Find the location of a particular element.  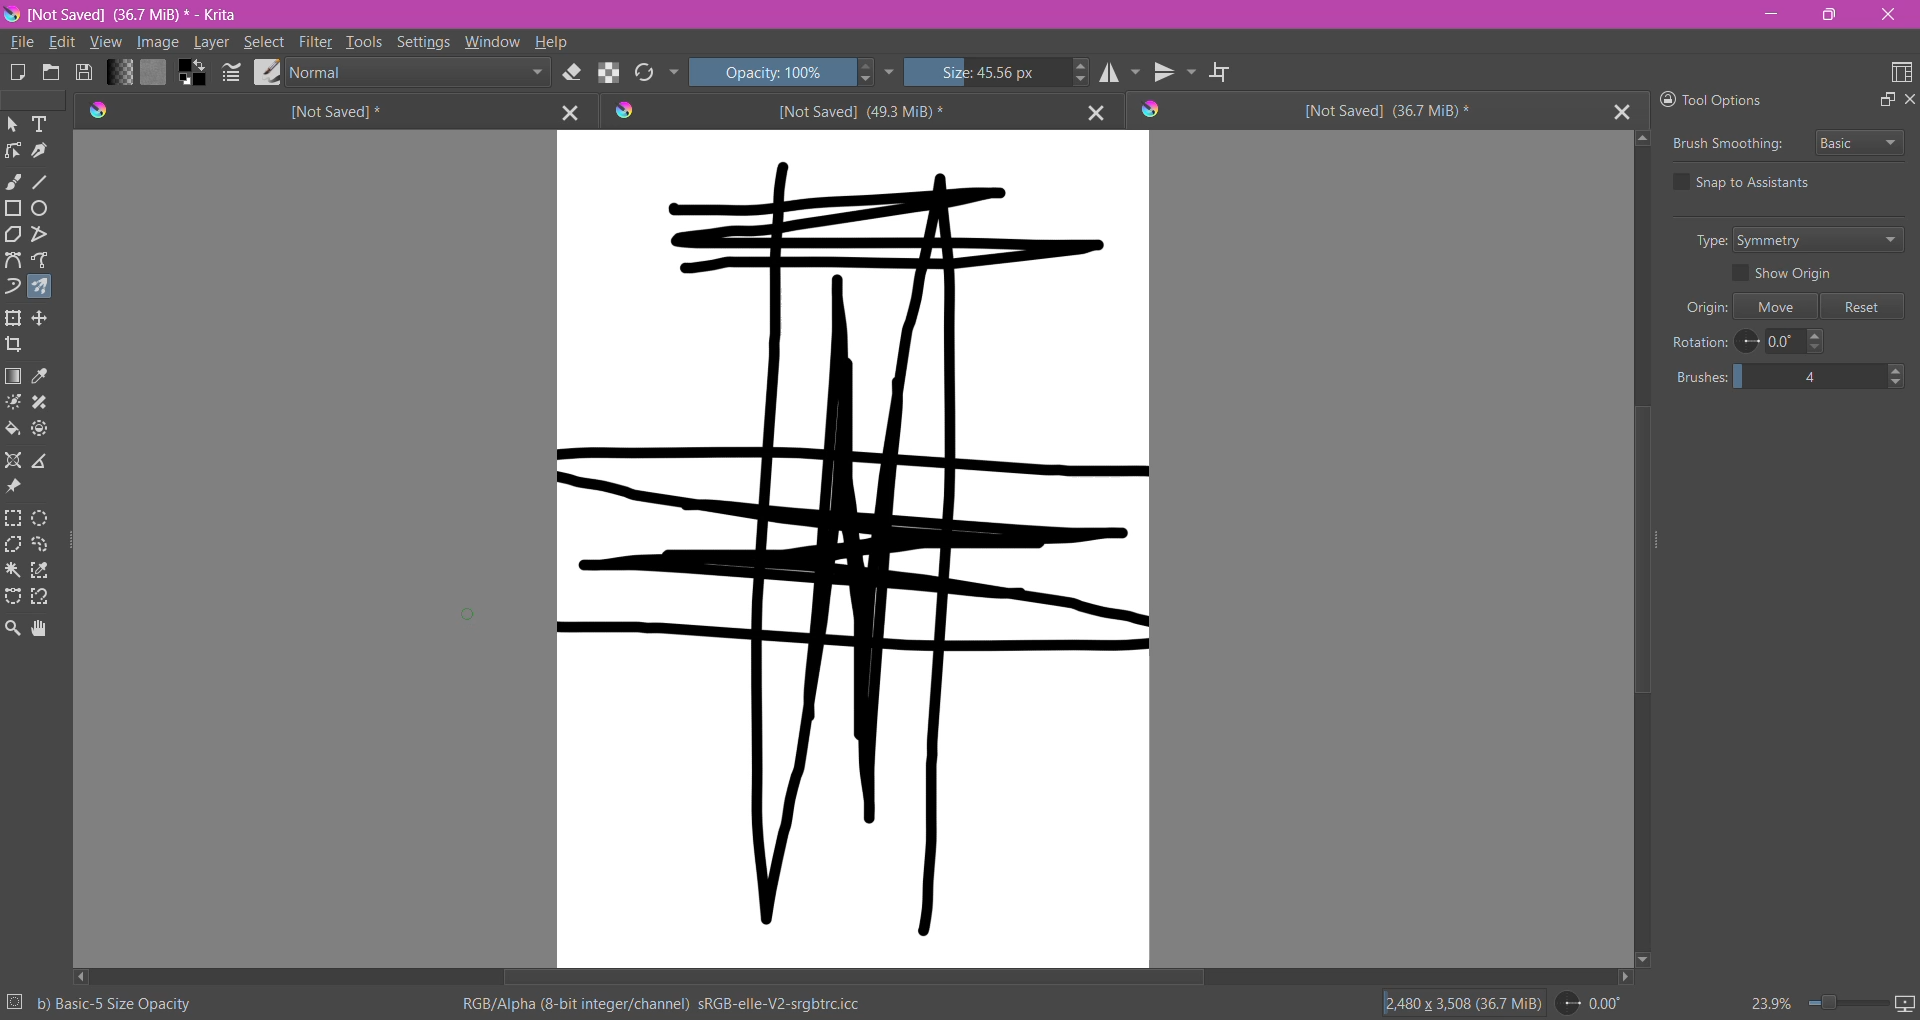

Close Tab is located at coordinates (1623, 111).